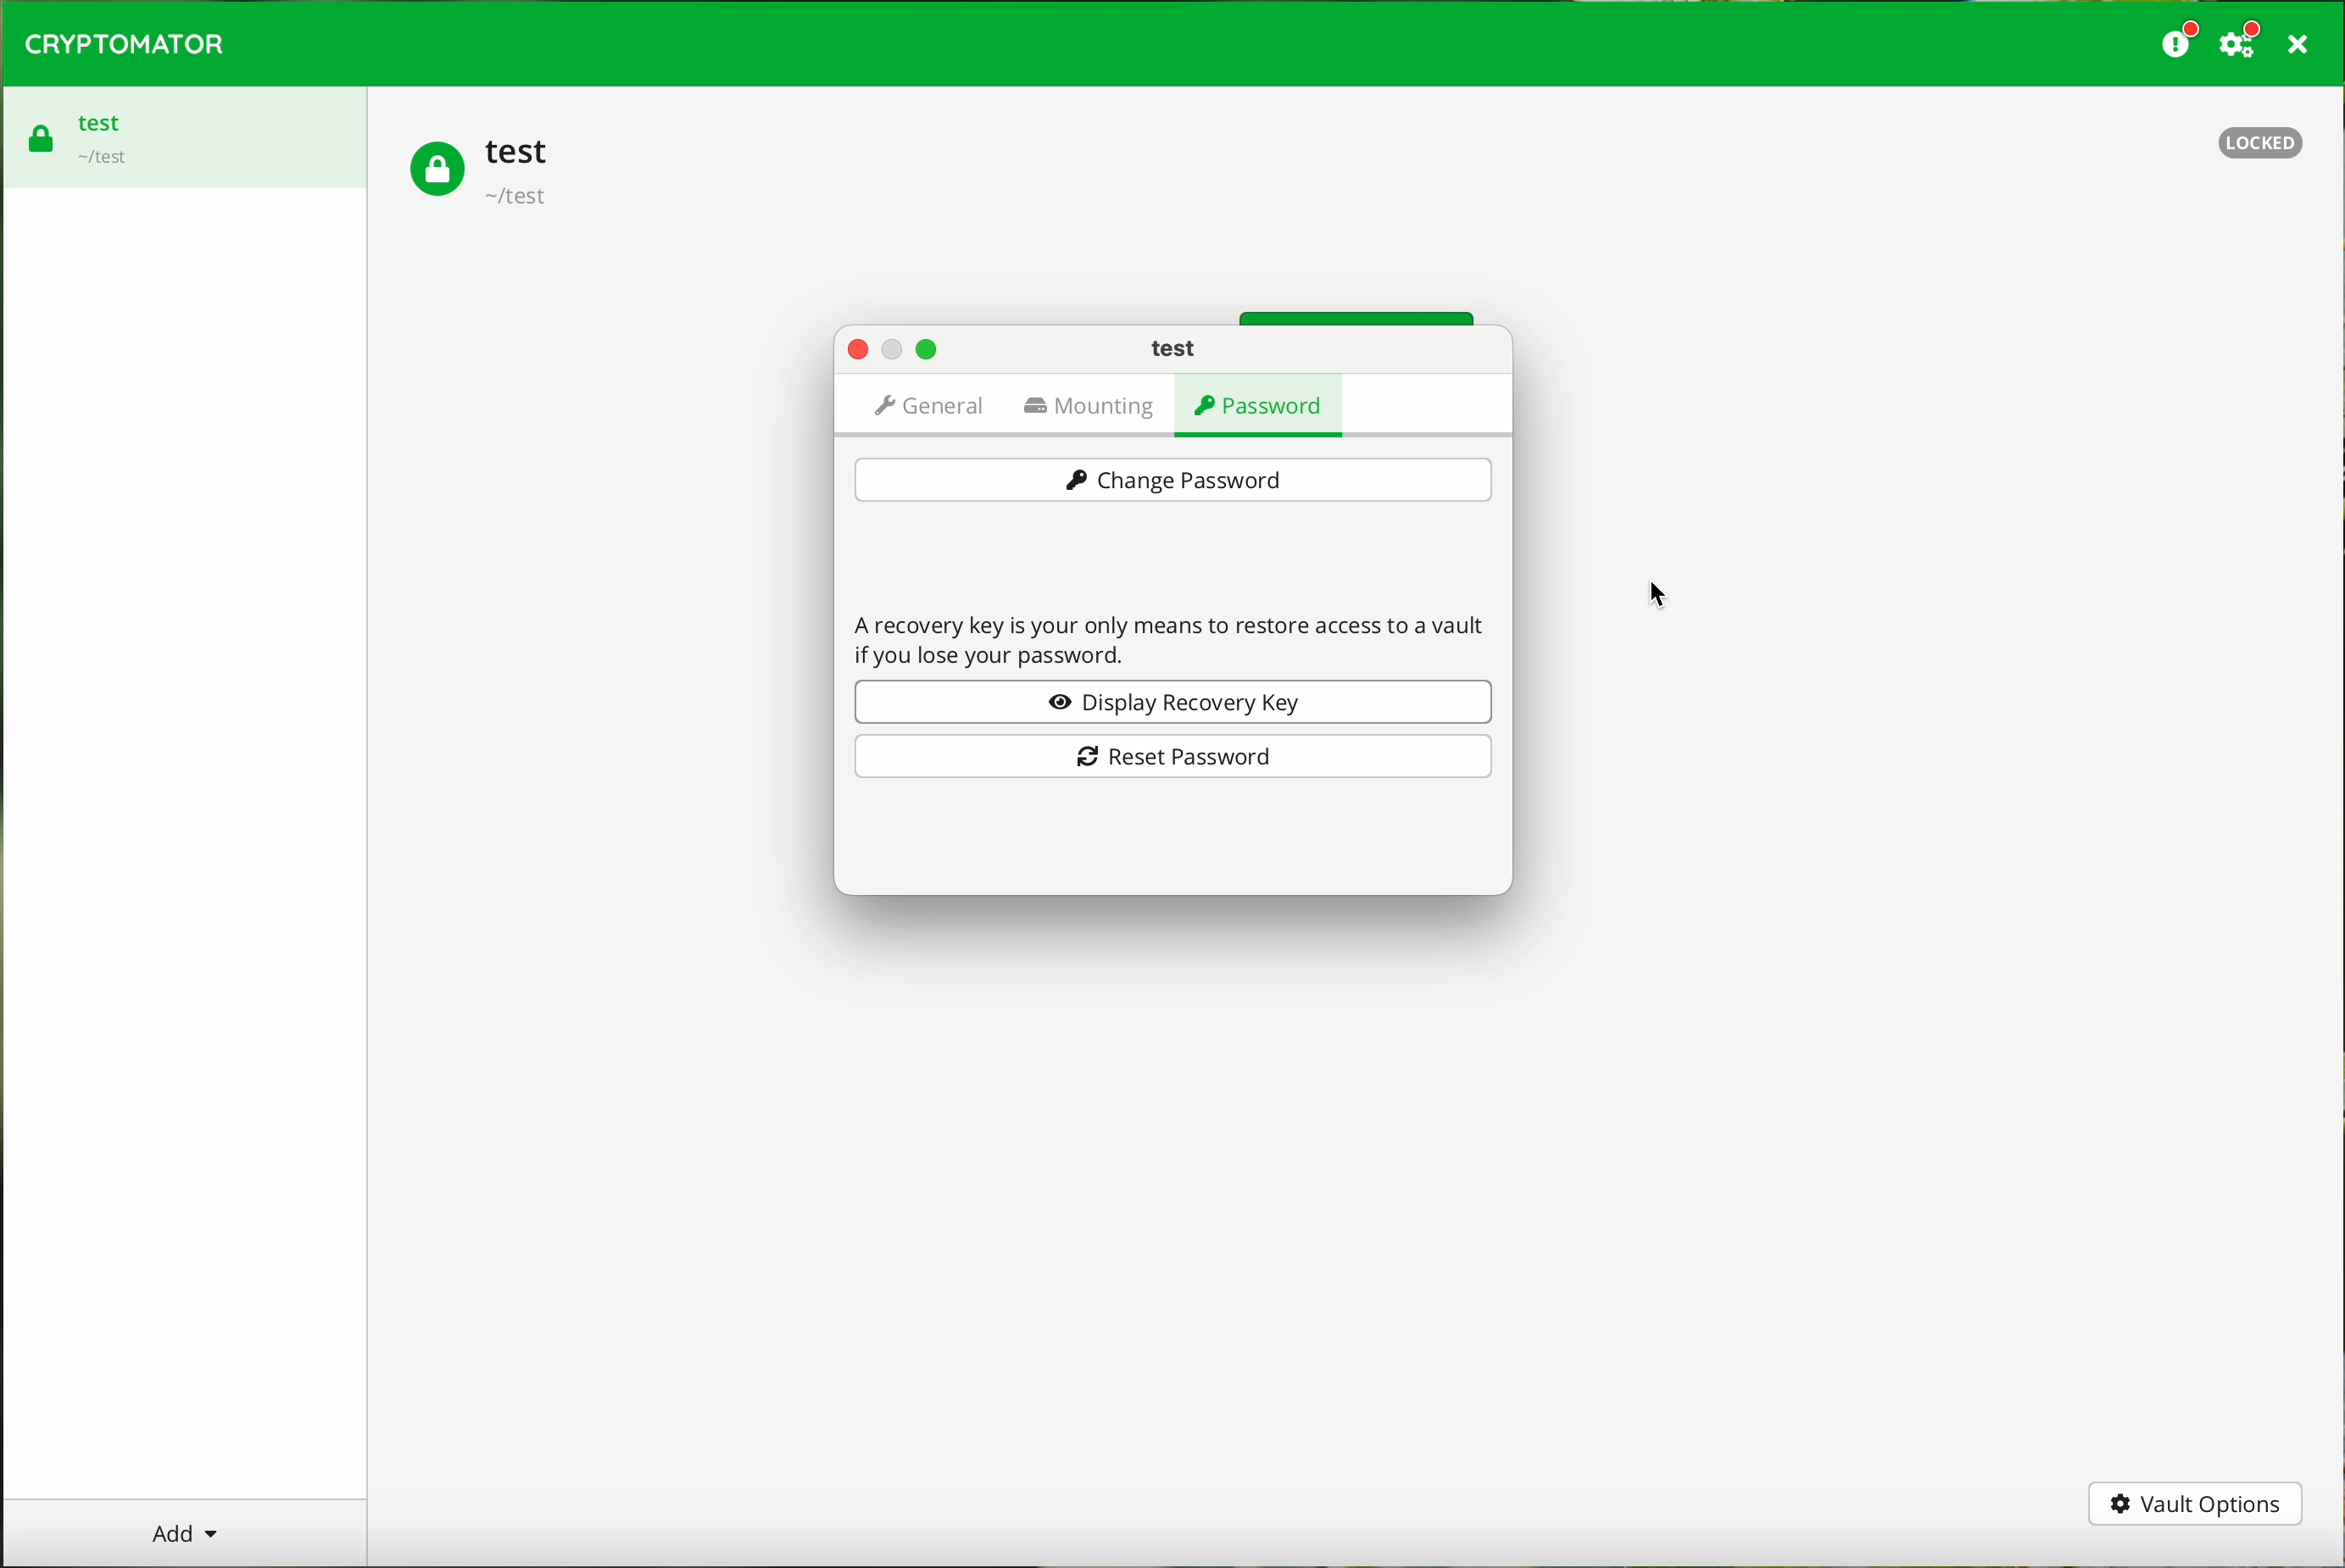 The width and height of the screenshot is (2345, 1568). Describe the element at coordinates (1175, 481) in the screenshot. I see `change password` at that location.